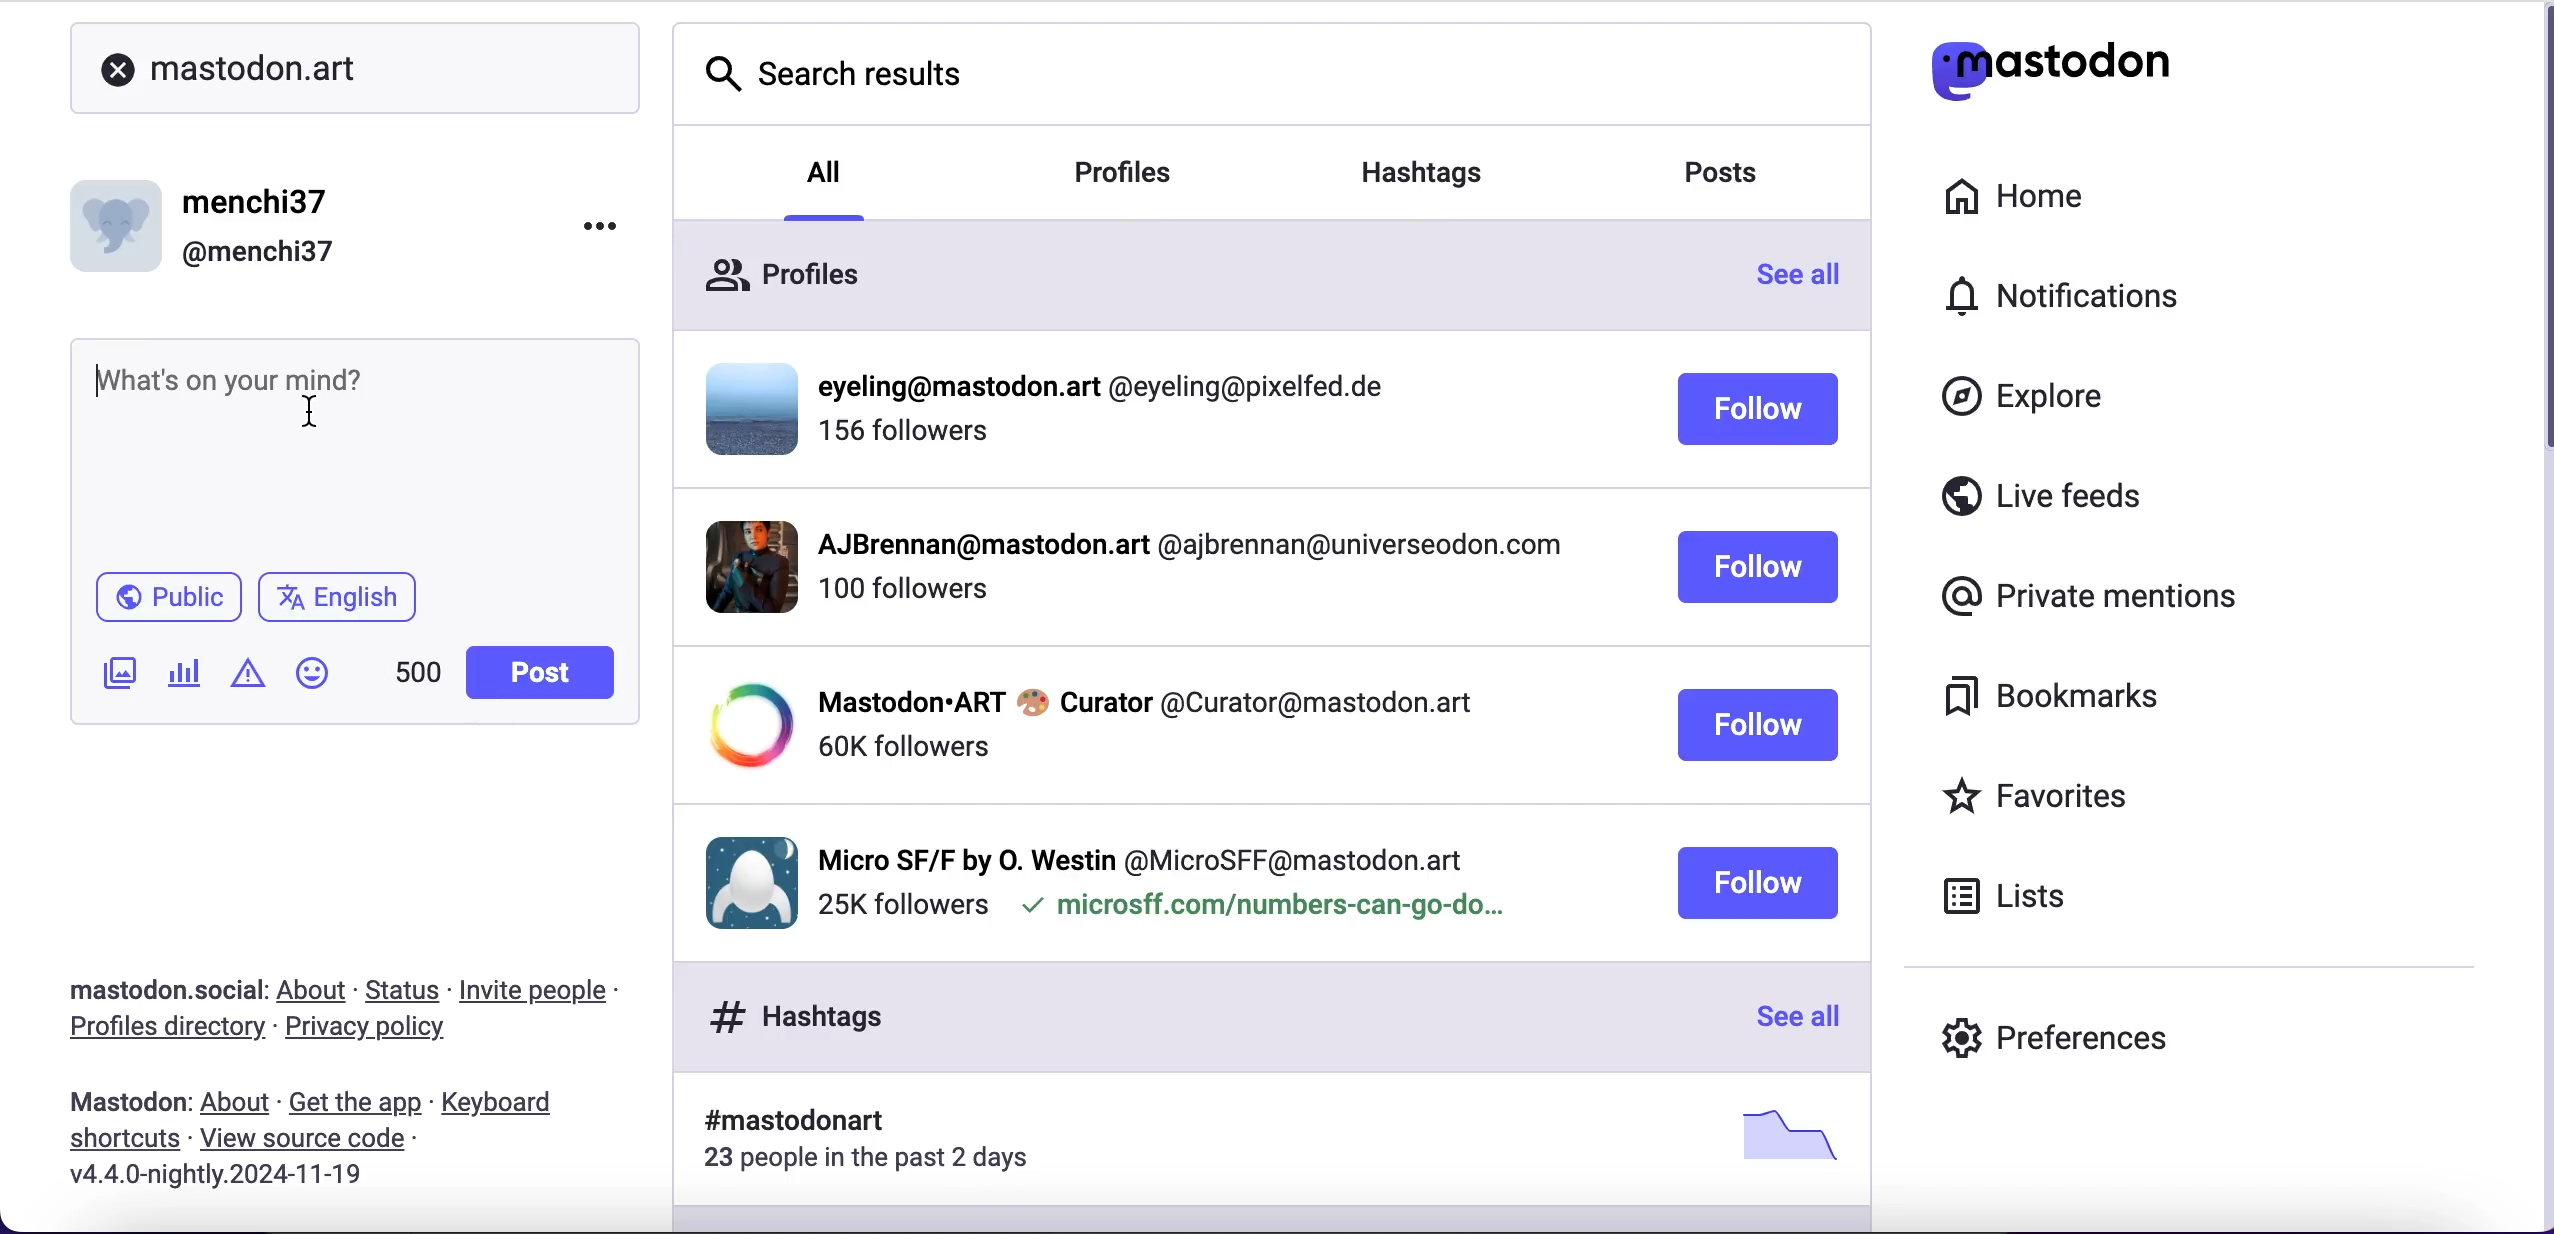  Describe the element at coordinates (223, 366) in the screenshot. I see `what's on your mind?` at that location.